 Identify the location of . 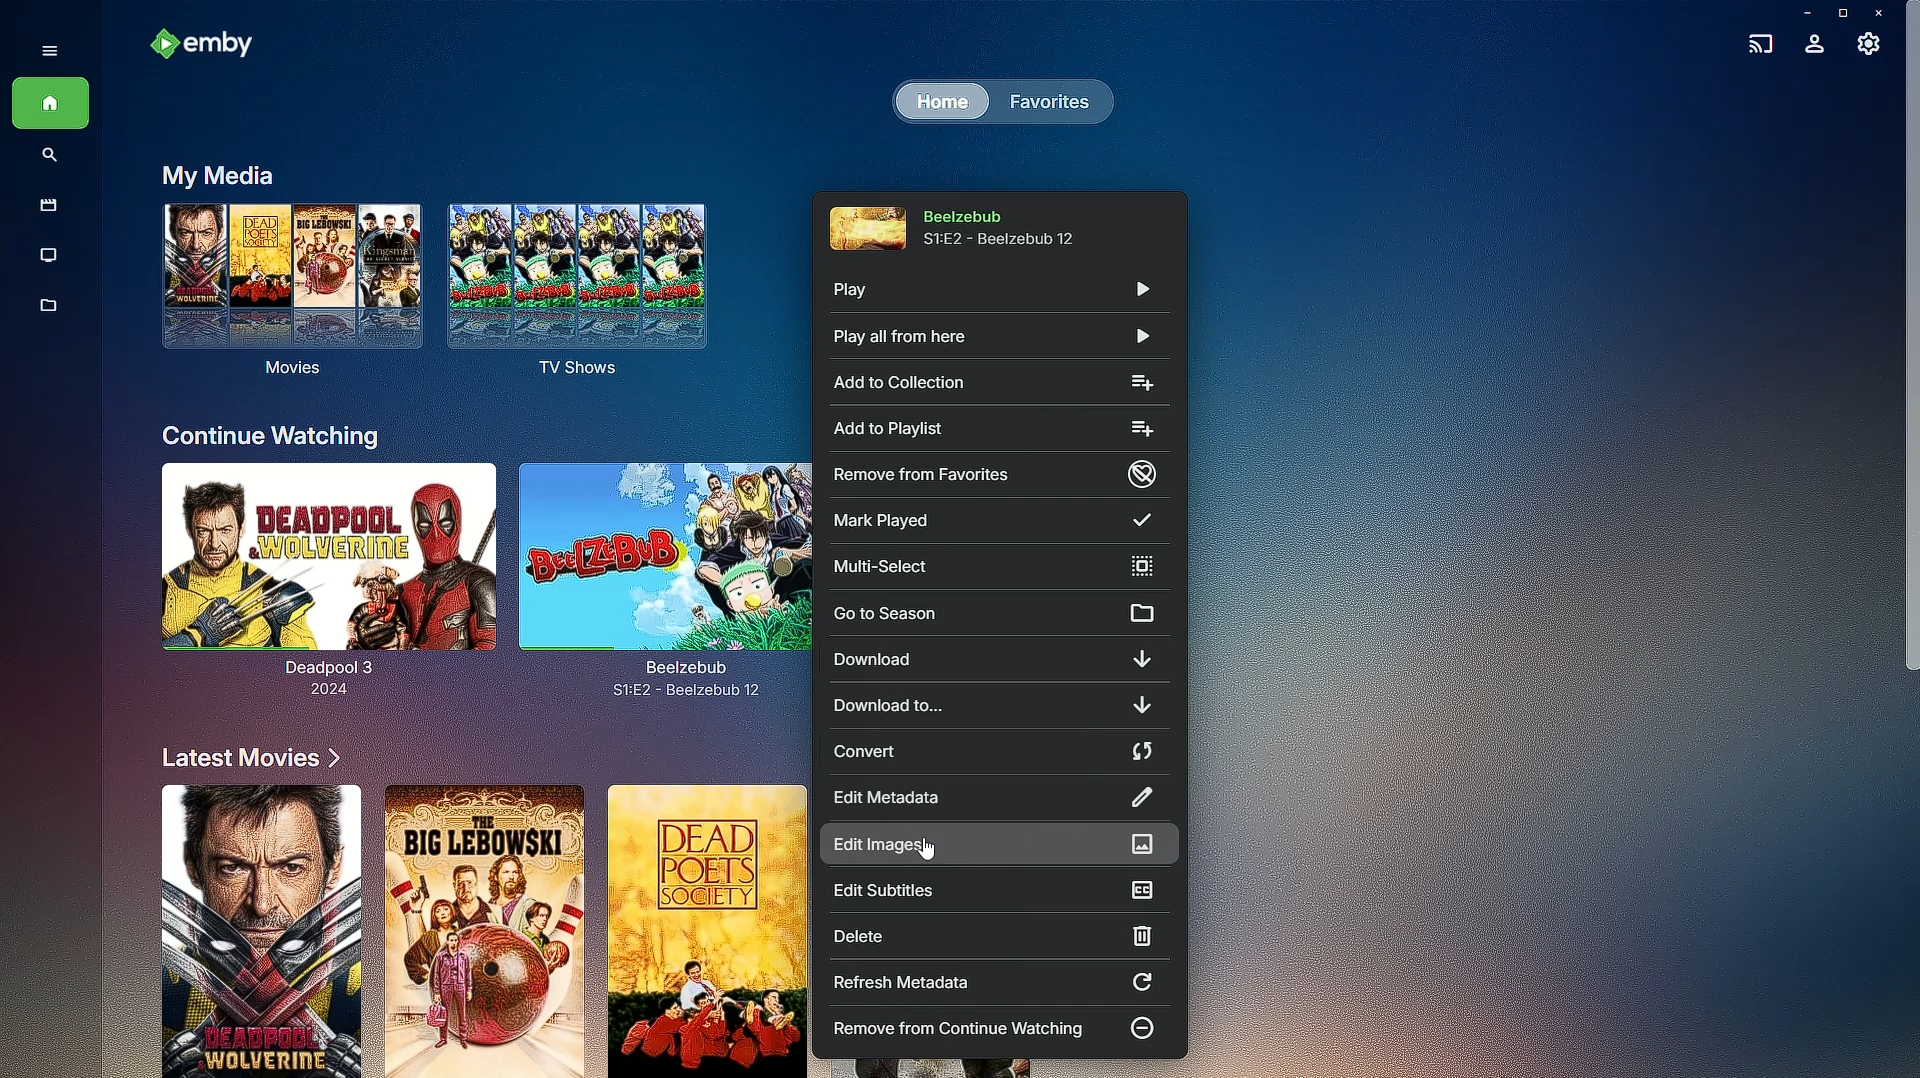
(928, 852).